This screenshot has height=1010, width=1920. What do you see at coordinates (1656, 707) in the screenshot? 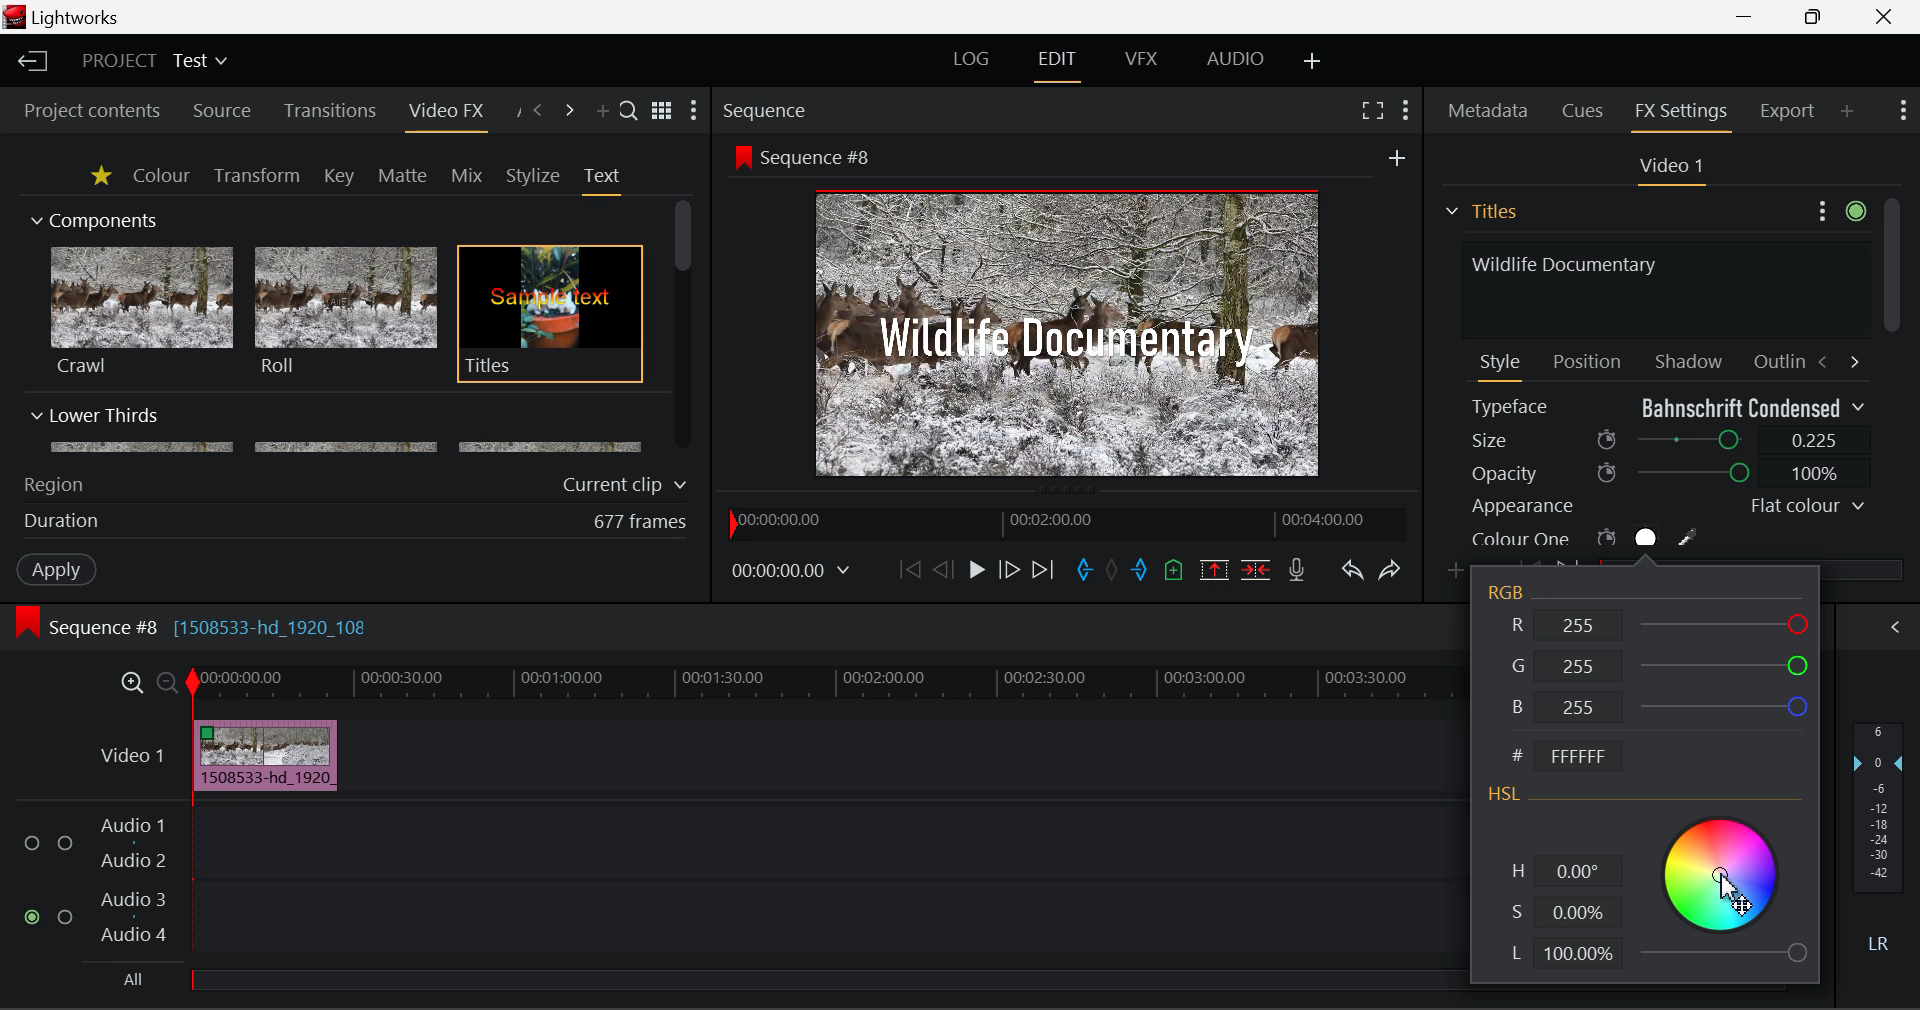
I see `B` at bounding box center [1656, 707].